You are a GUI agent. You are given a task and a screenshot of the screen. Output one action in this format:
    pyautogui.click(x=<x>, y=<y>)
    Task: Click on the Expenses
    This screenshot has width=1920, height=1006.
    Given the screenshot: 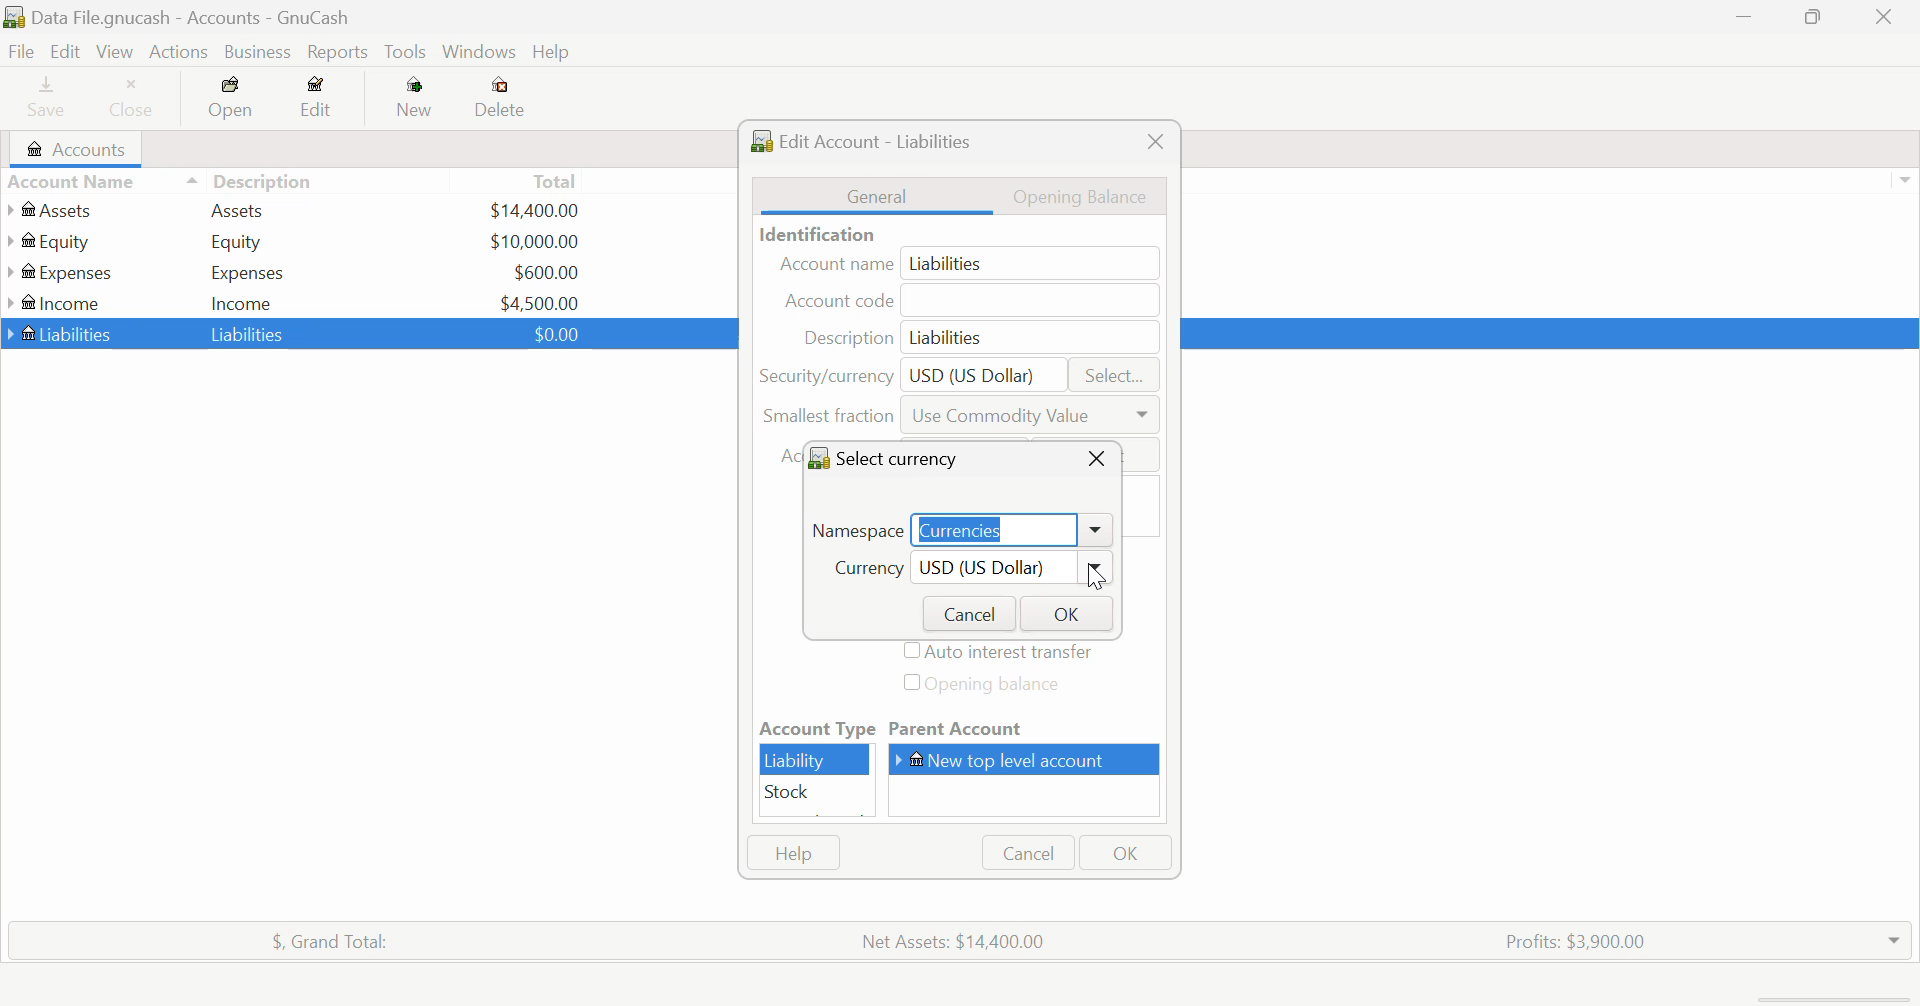 What is the action you would take?
    pyautogui.click(x=248, y=272)
    